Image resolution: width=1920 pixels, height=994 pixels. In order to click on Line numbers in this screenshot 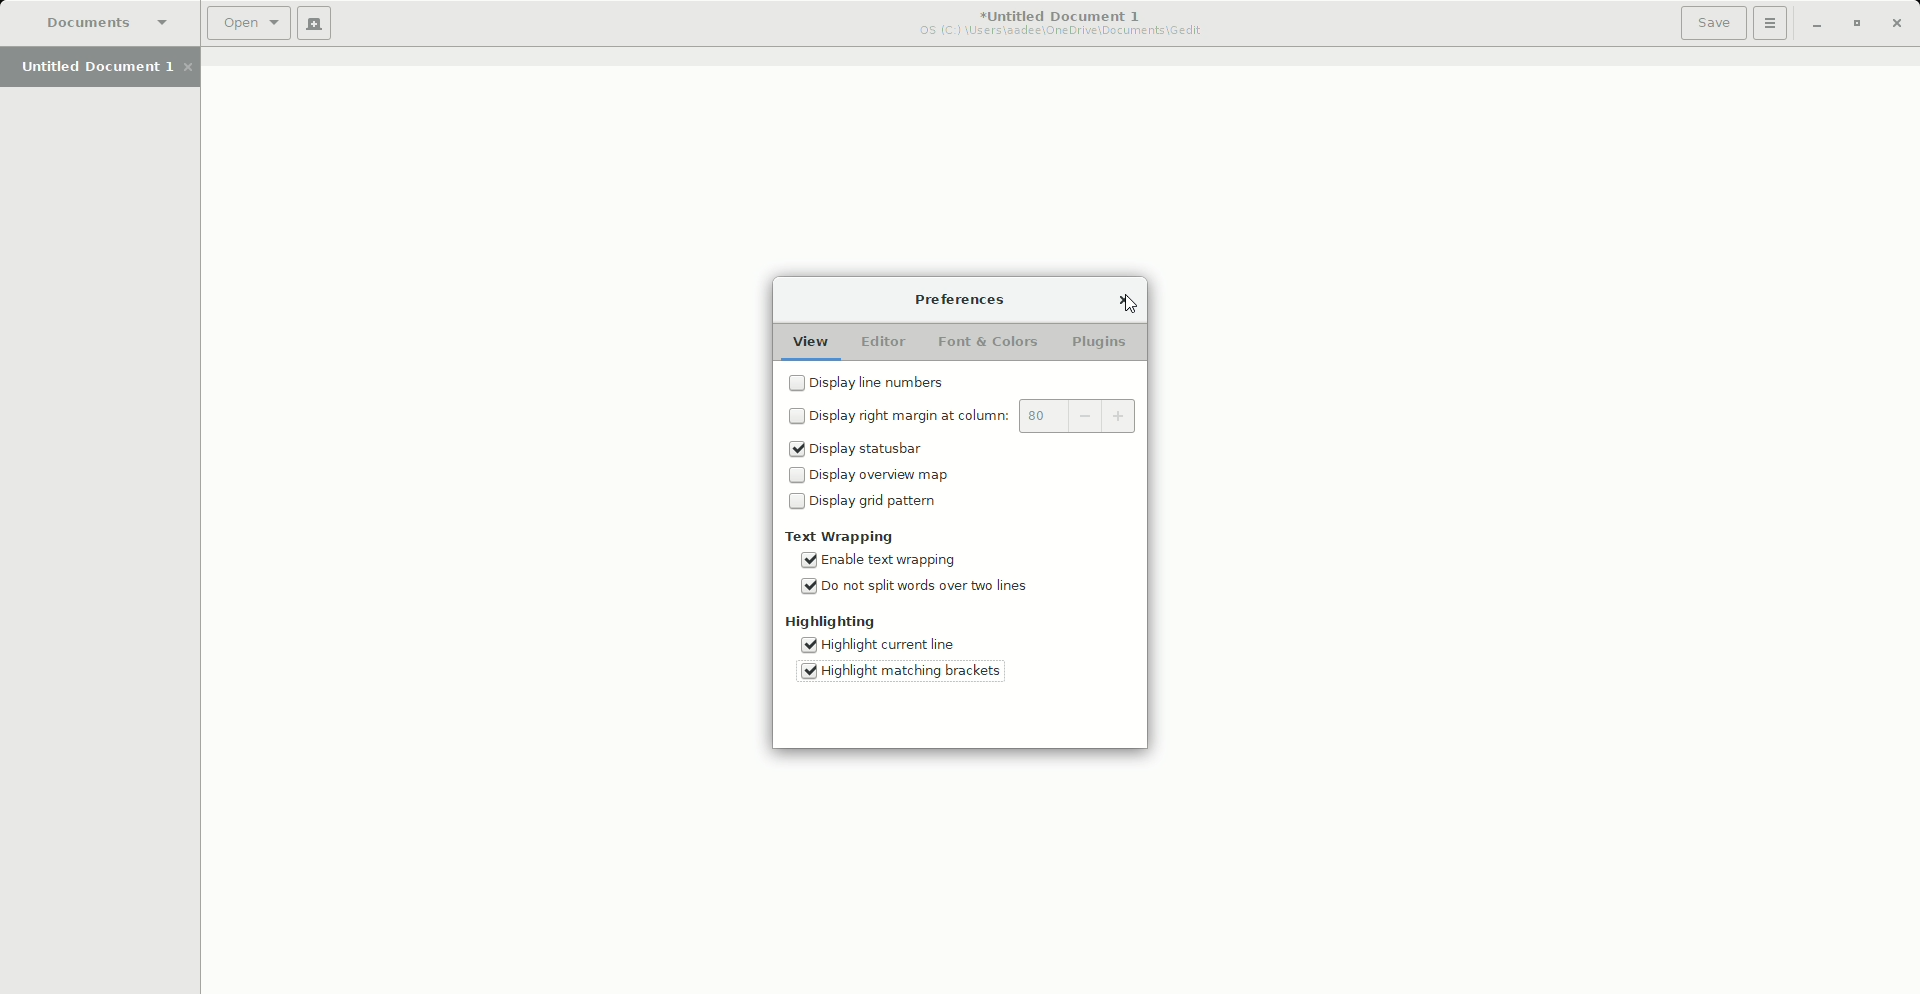, I will do `click(873, 382)`.